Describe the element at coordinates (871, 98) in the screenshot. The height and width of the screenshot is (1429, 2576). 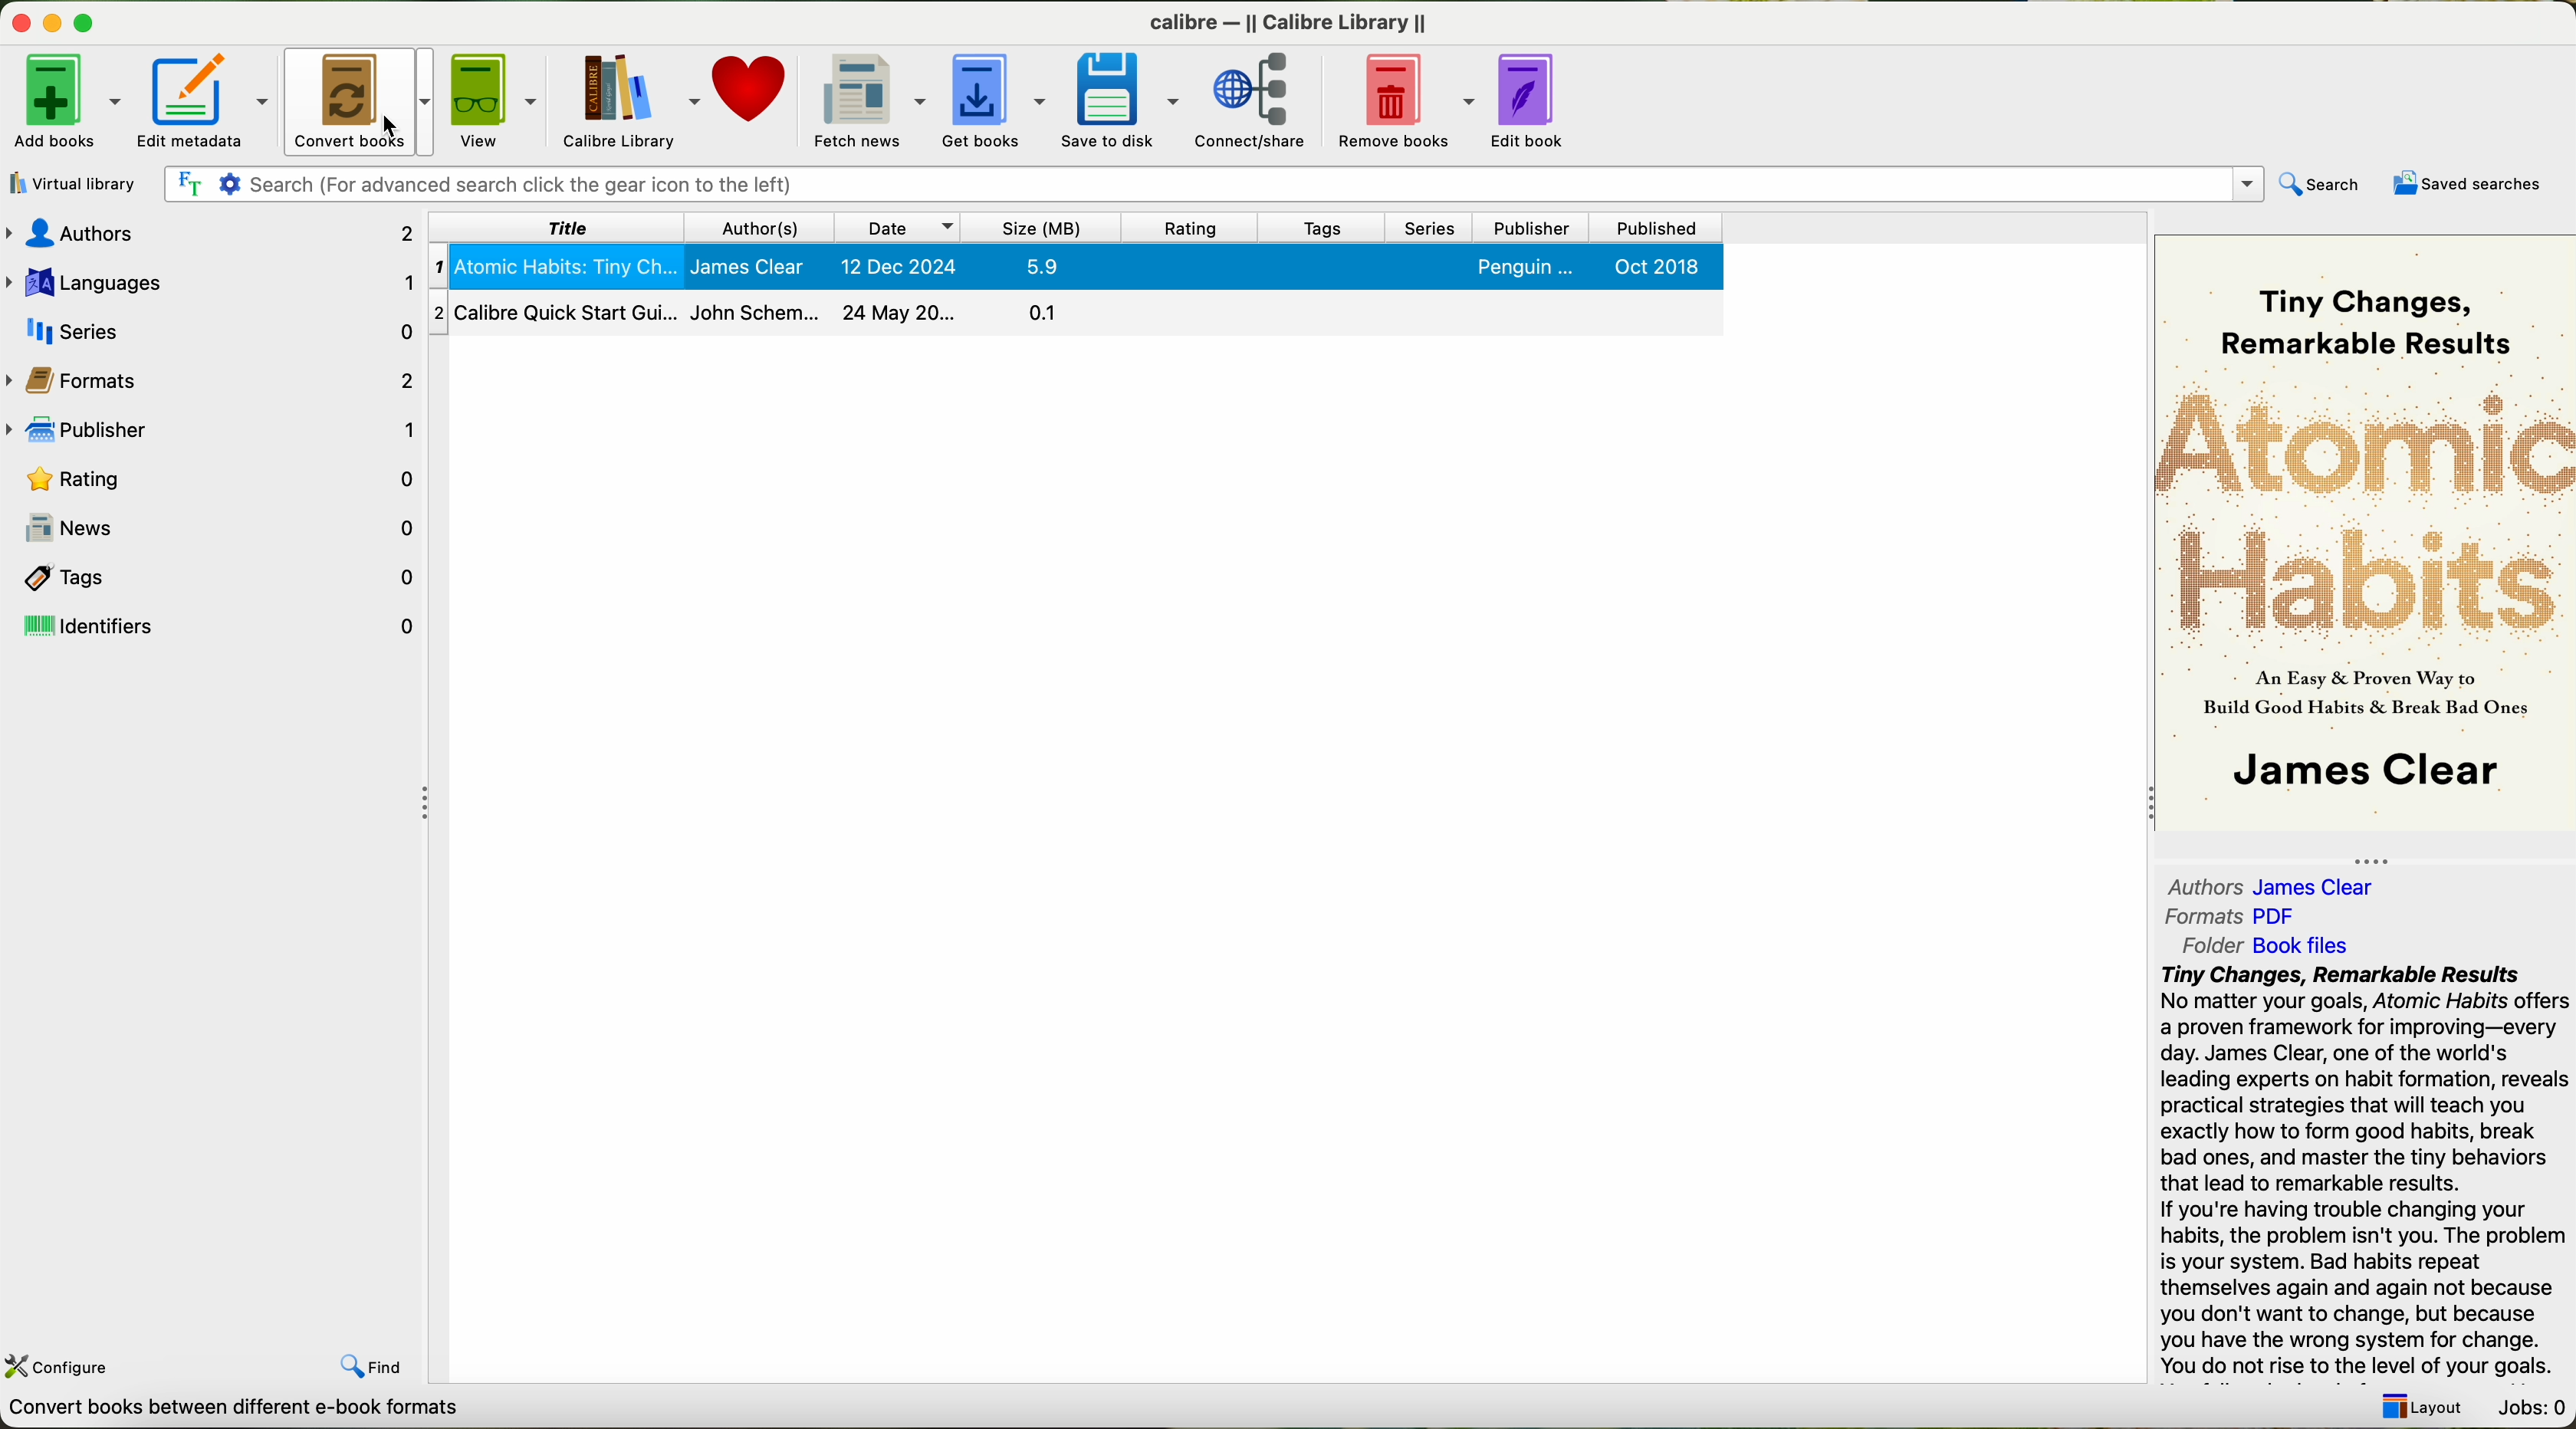
I see `fetch news` at that location.